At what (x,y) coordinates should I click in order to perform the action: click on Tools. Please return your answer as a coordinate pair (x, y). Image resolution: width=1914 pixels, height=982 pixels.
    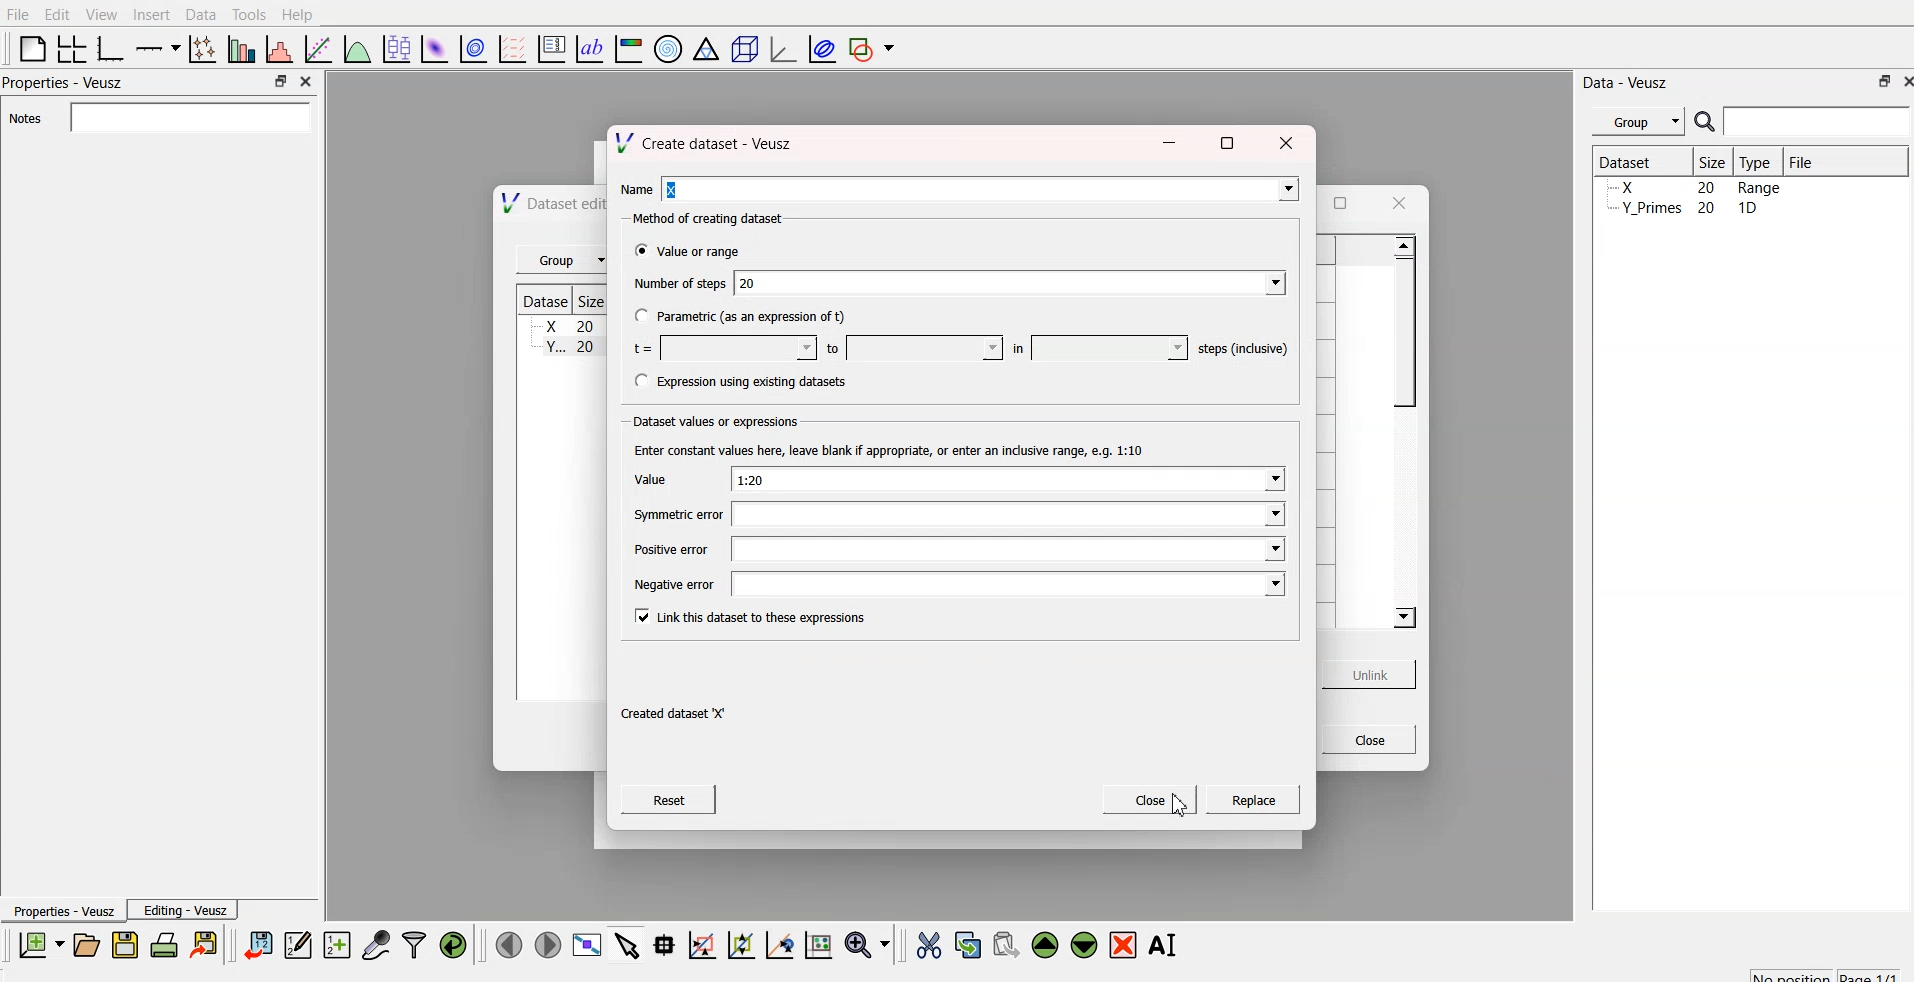
    Looking at the image, I should click on (248, 13).